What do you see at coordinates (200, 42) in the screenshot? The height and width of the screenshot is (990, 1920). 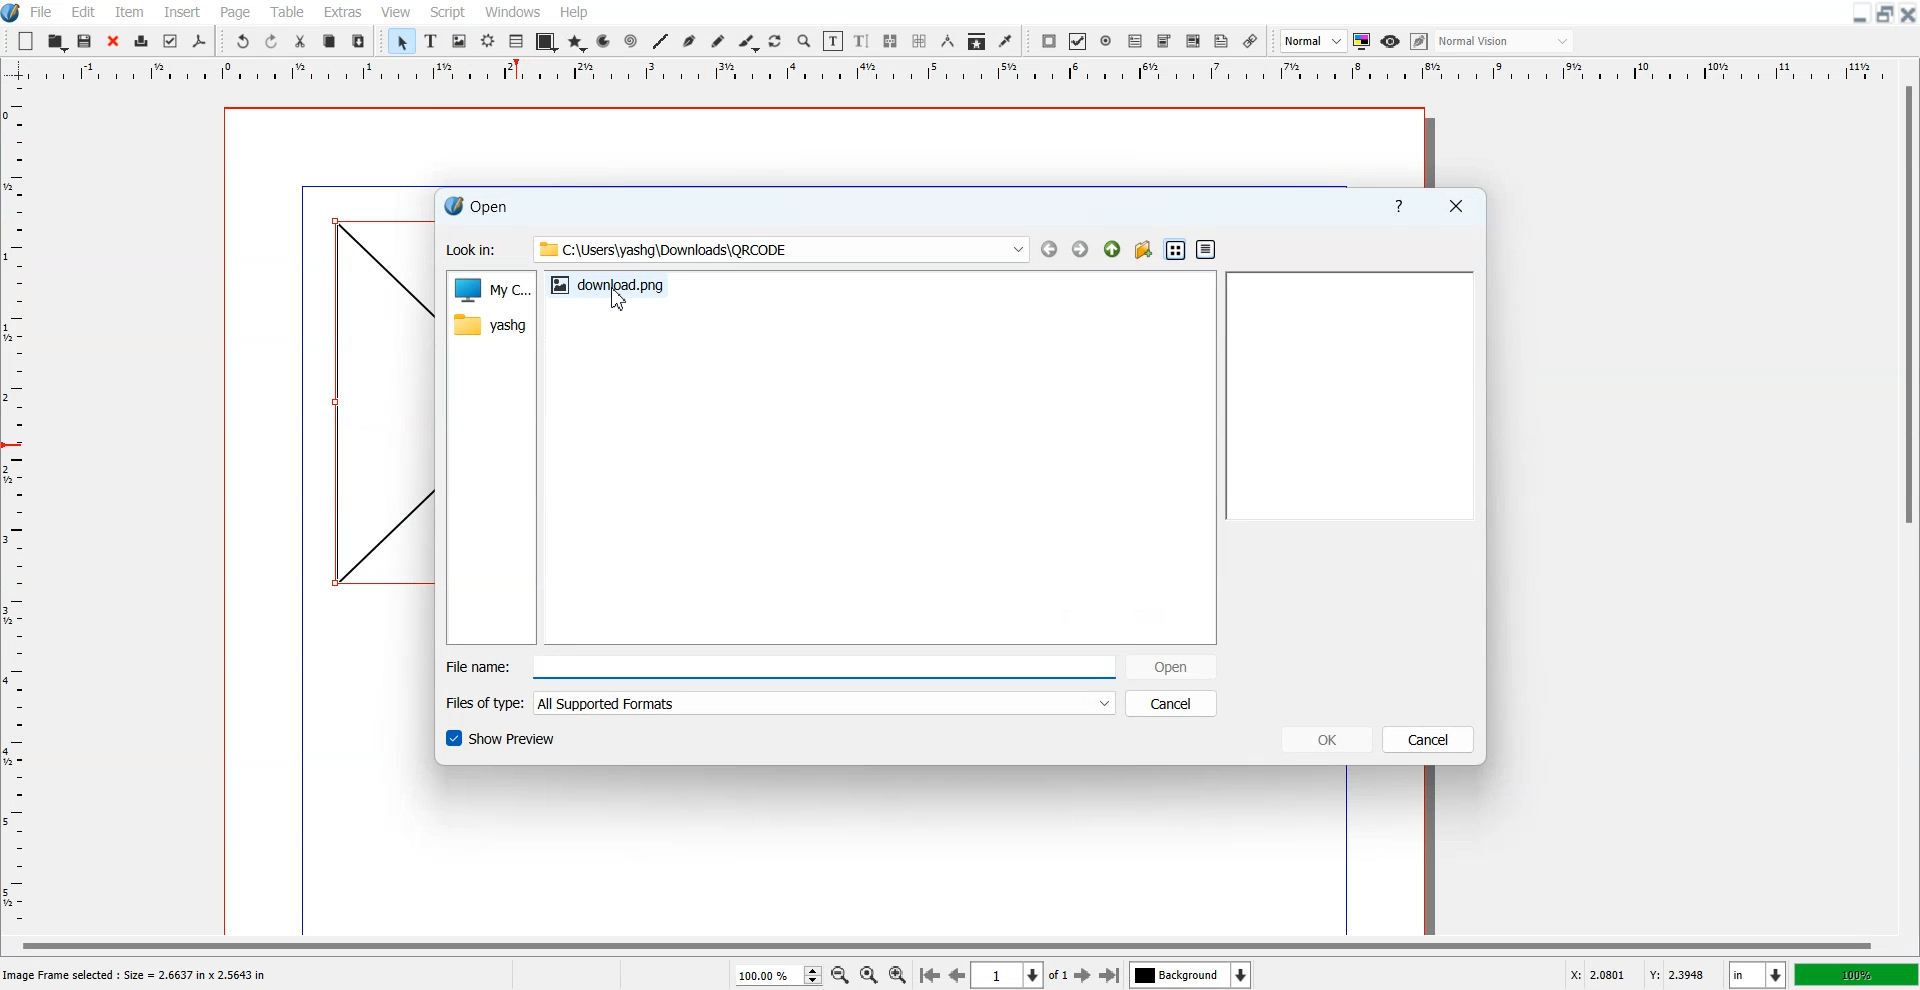 I see `Save As PDF` at bounding box center [200, 42].